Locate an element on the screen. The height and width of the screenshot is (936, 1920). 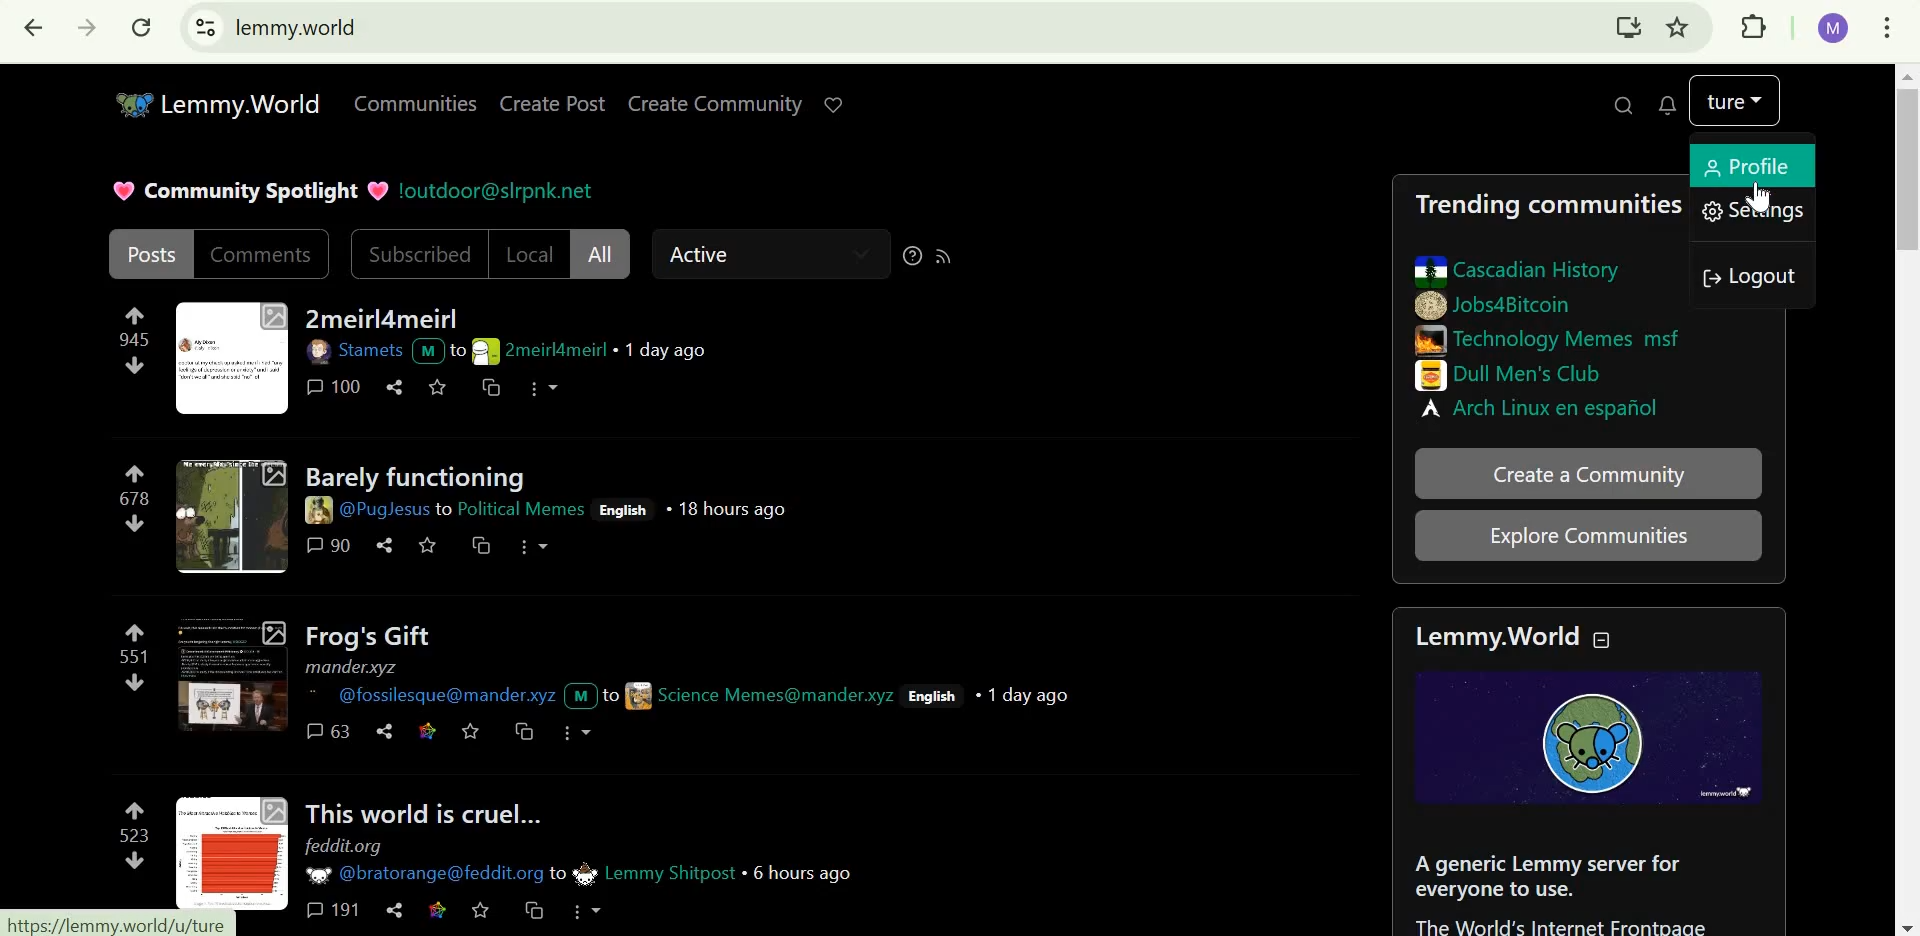
lemmy account is located at coordinates (1739, 96).